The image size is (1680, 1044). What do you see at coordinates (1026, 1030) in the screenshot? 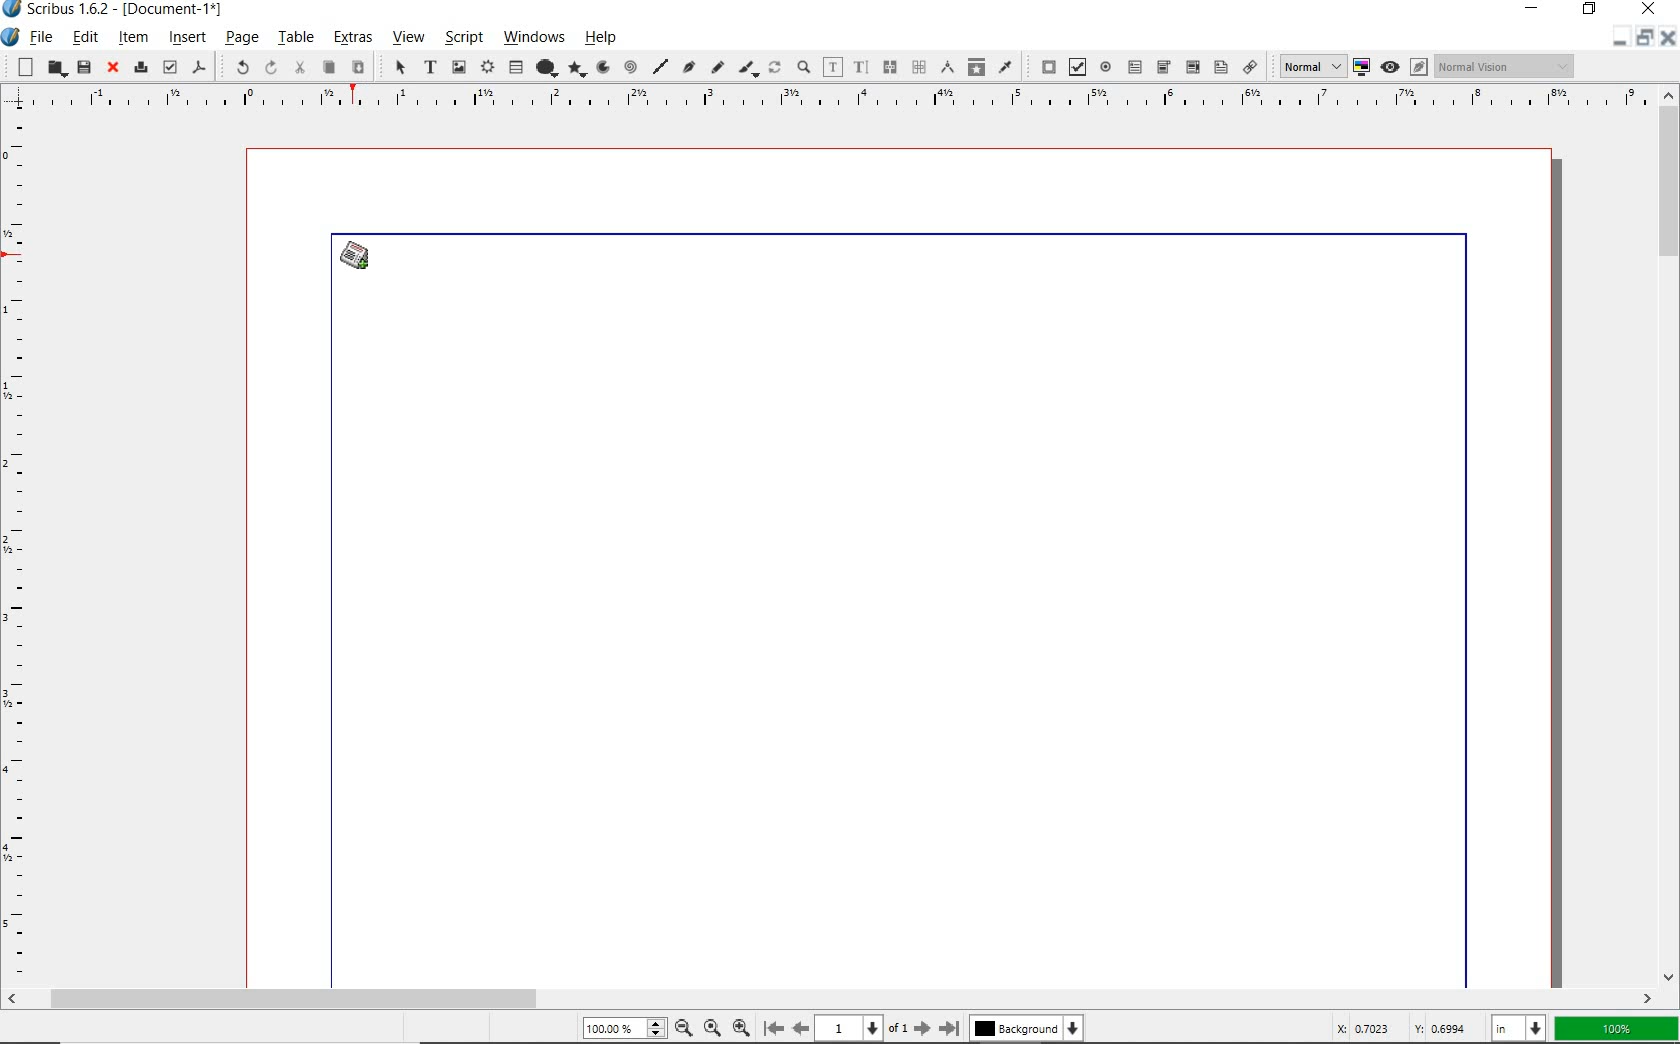
I see `Background` at bounding box center [1026, 1030].